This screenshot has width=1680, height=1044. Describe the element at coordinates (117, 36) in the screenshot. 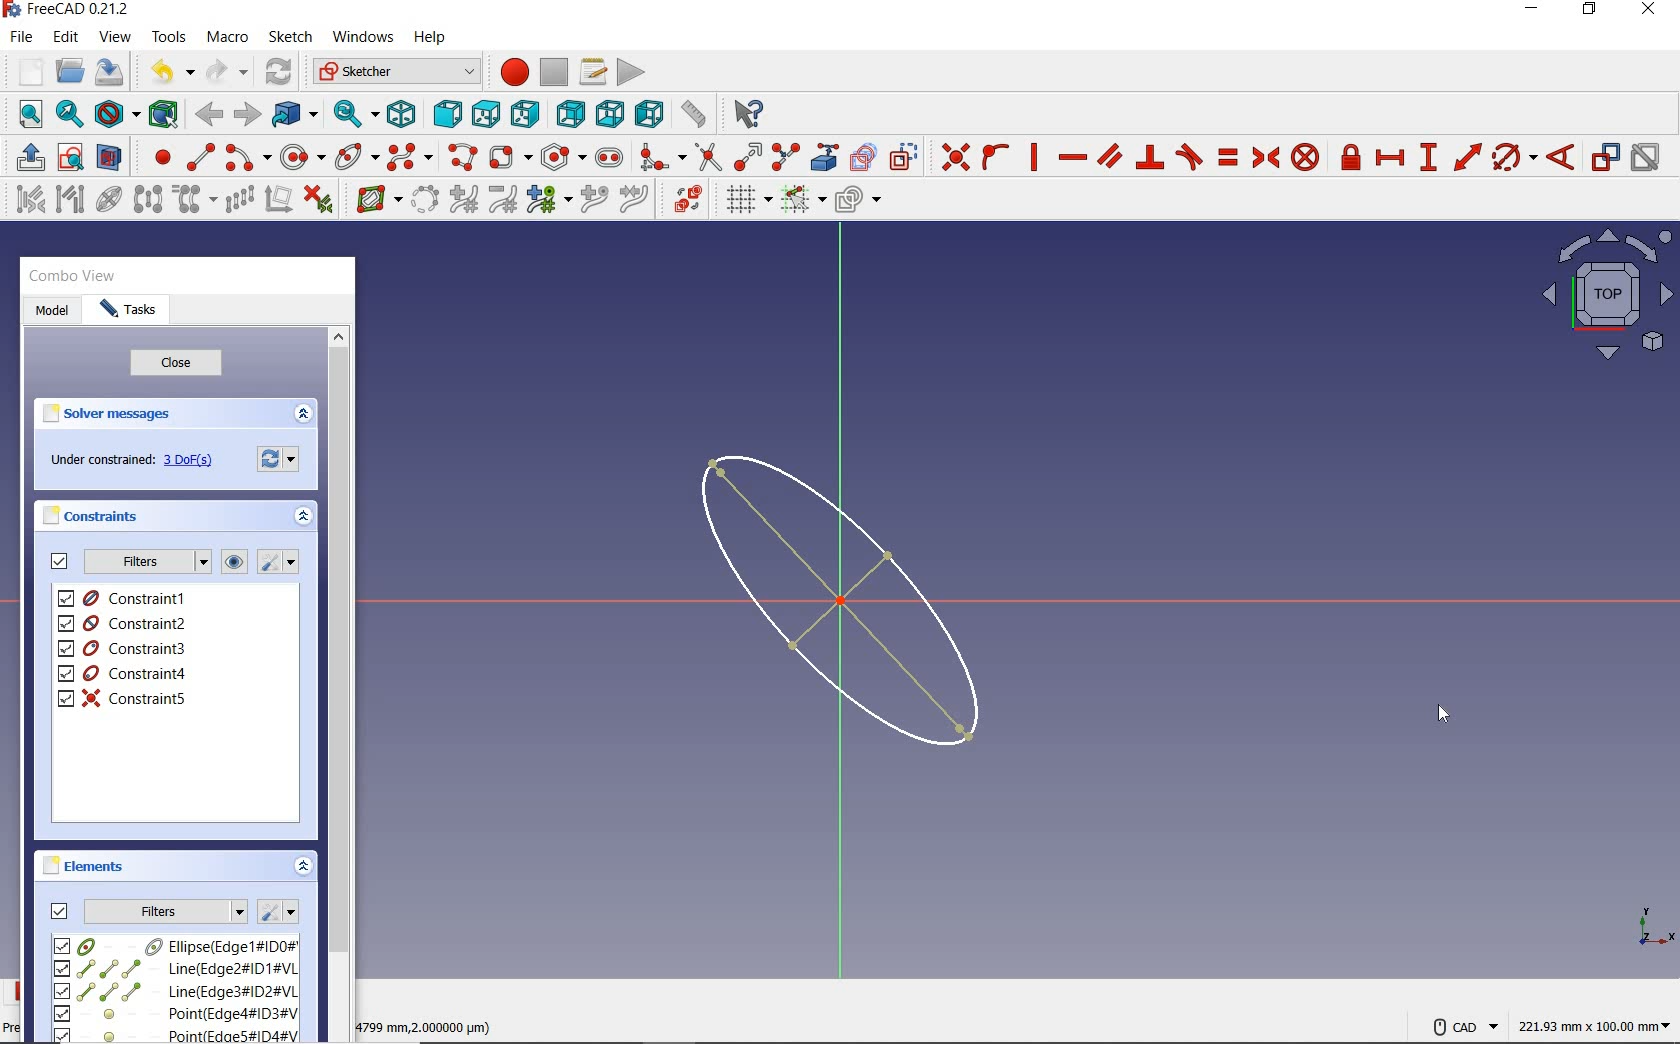

I see `view` at that location.